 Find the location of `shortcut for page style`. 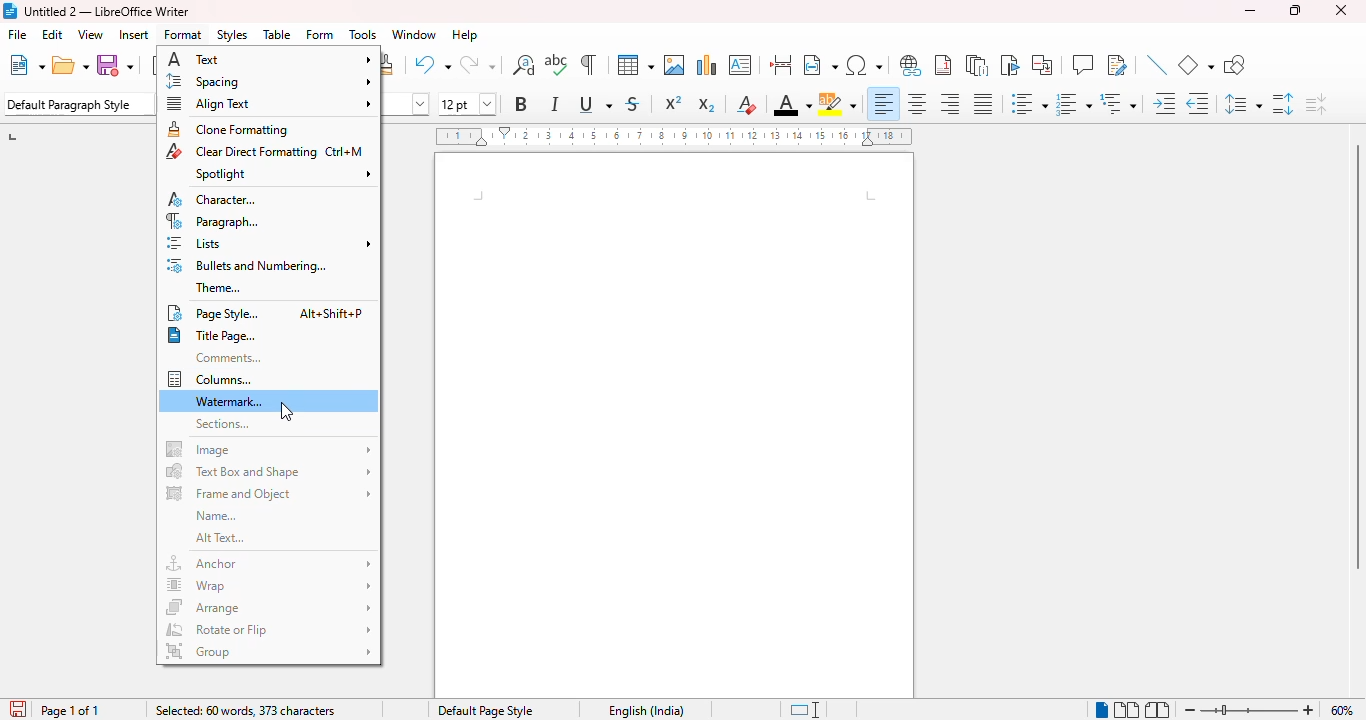

shortcut for page style is located at coordinates (330, 313).